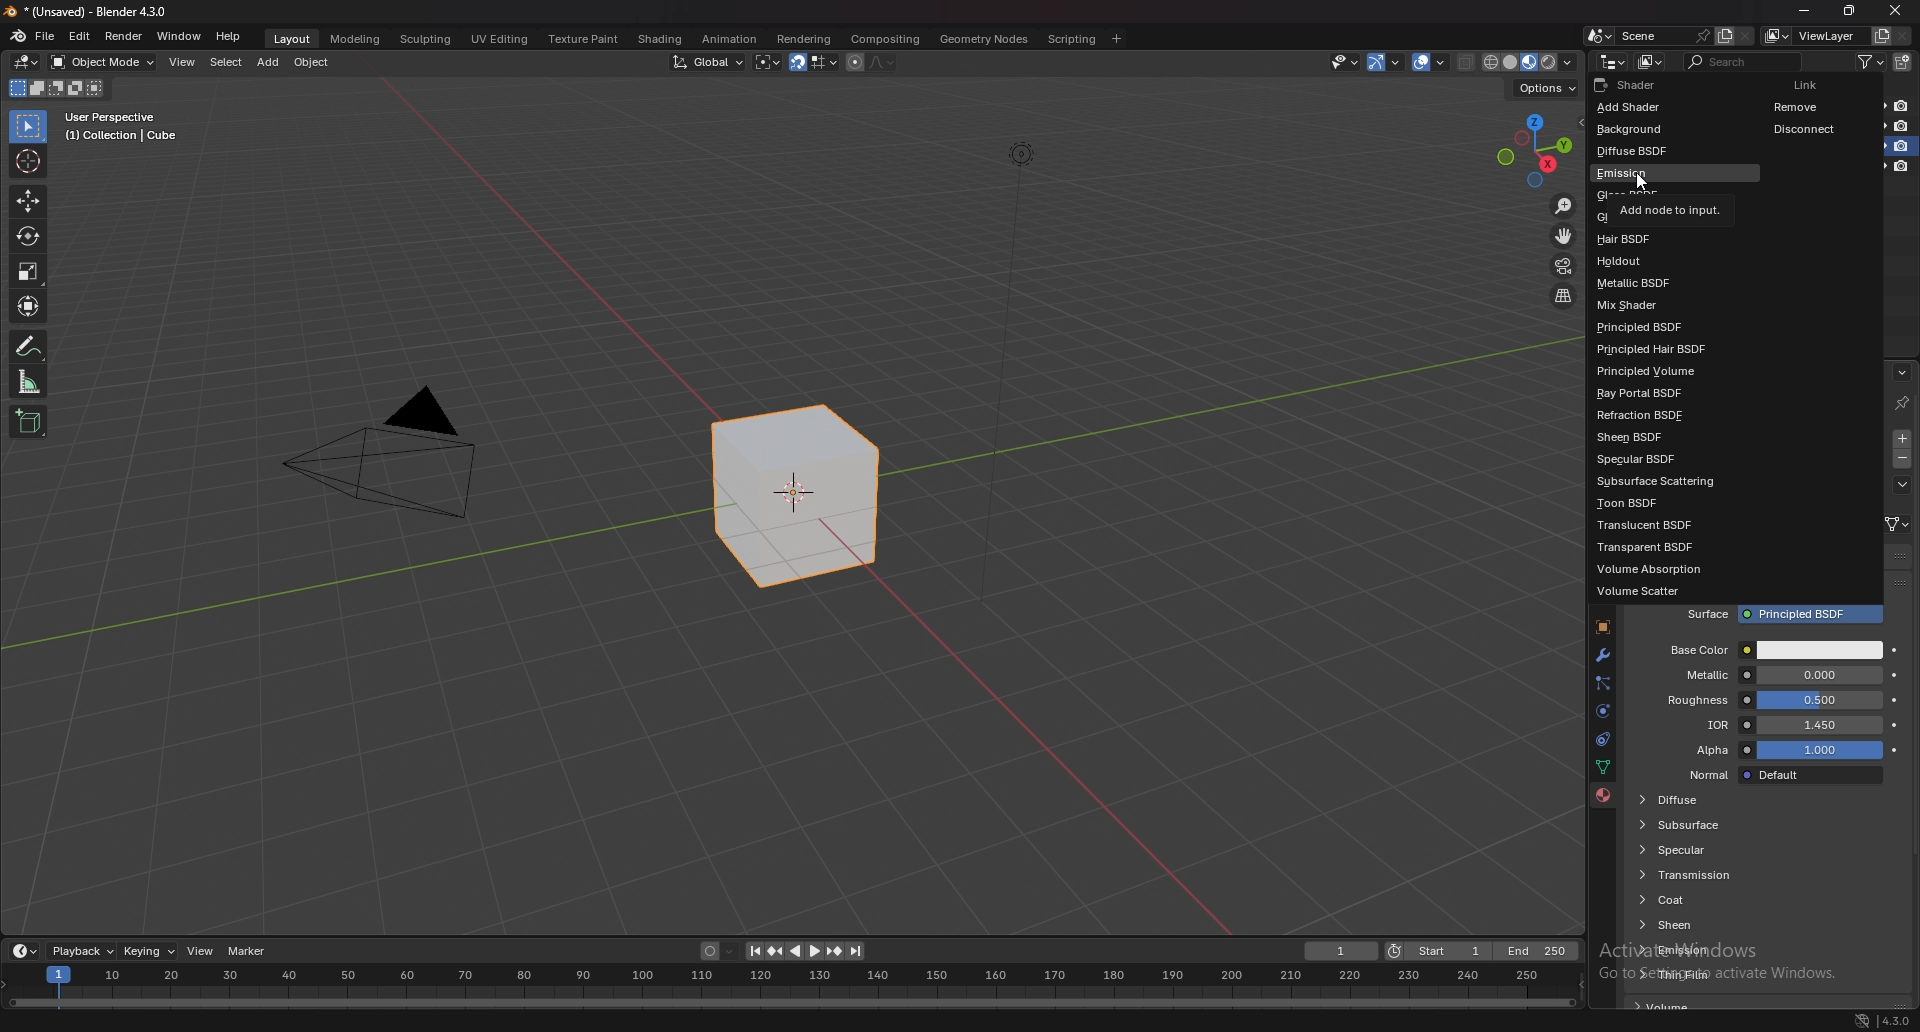 The image size is (1920, 1032). Describe the element at coordinates (1880, 165) in the screenshot. I see `hide in viewport` at that location.